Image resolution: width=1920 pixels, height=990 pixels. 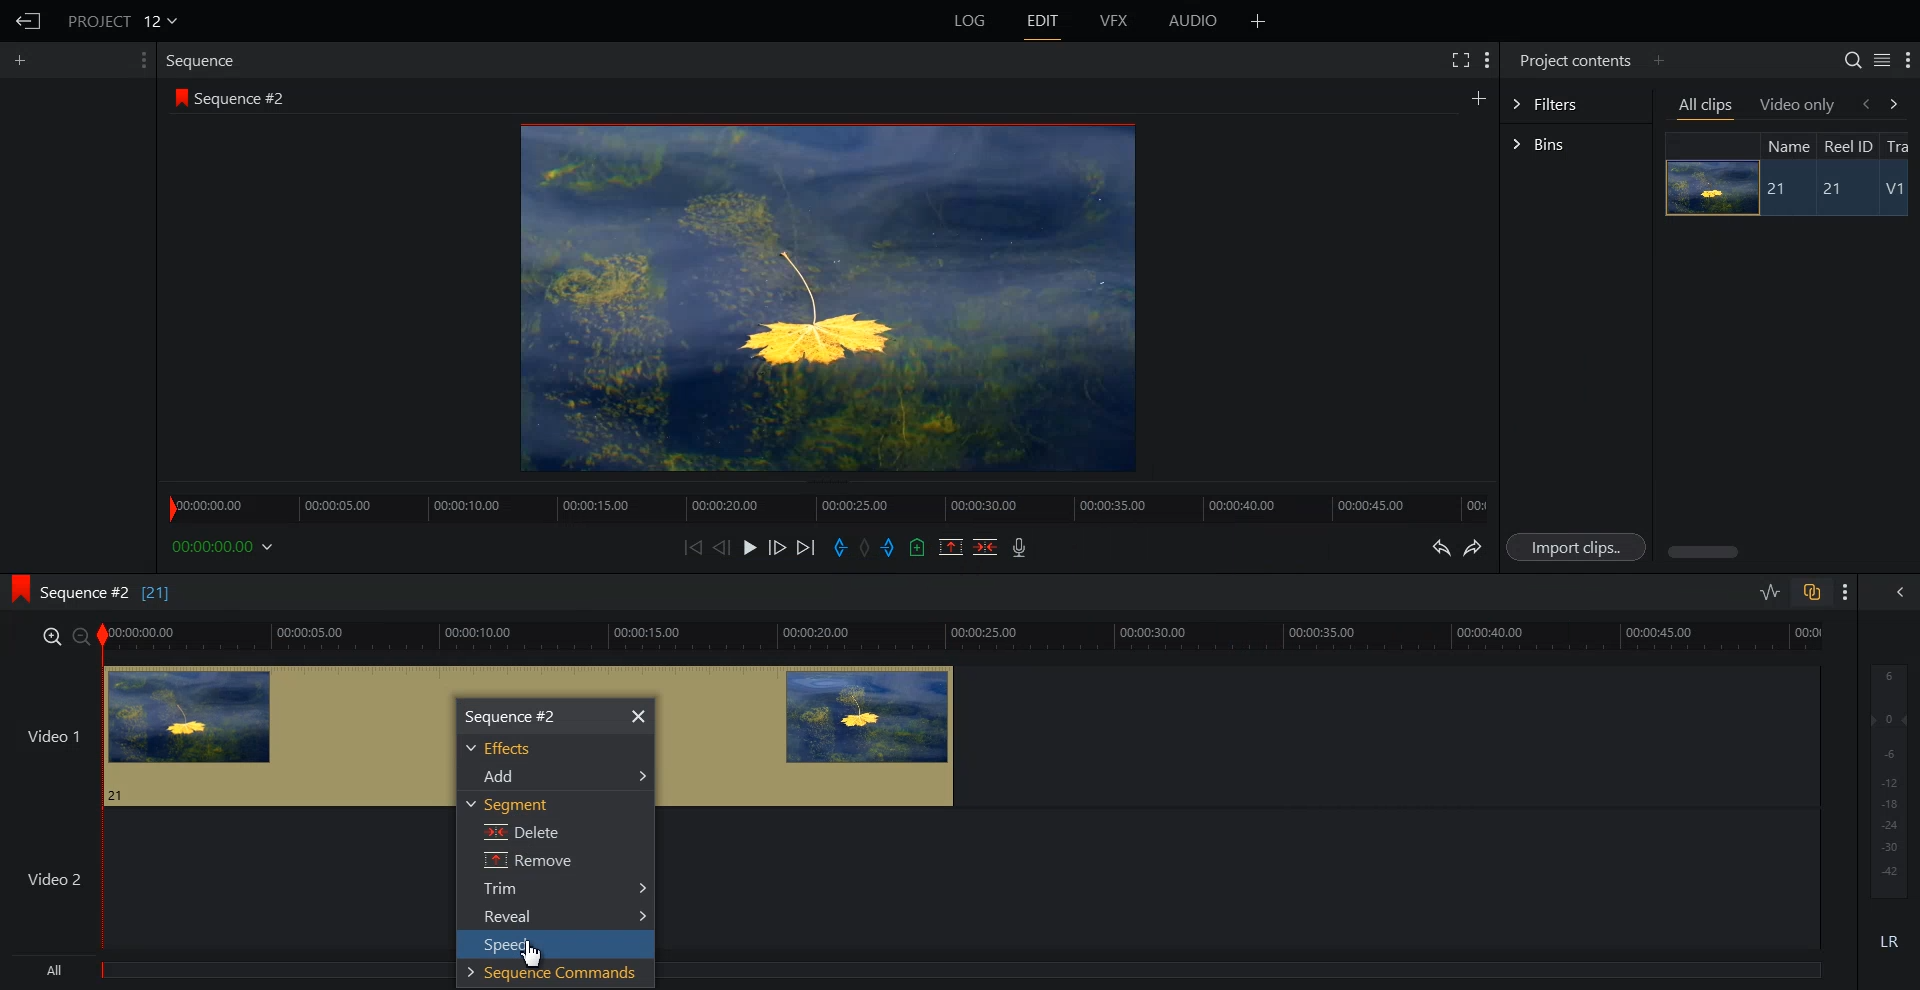 I want to click on video 1, so click(x=224, y=733).